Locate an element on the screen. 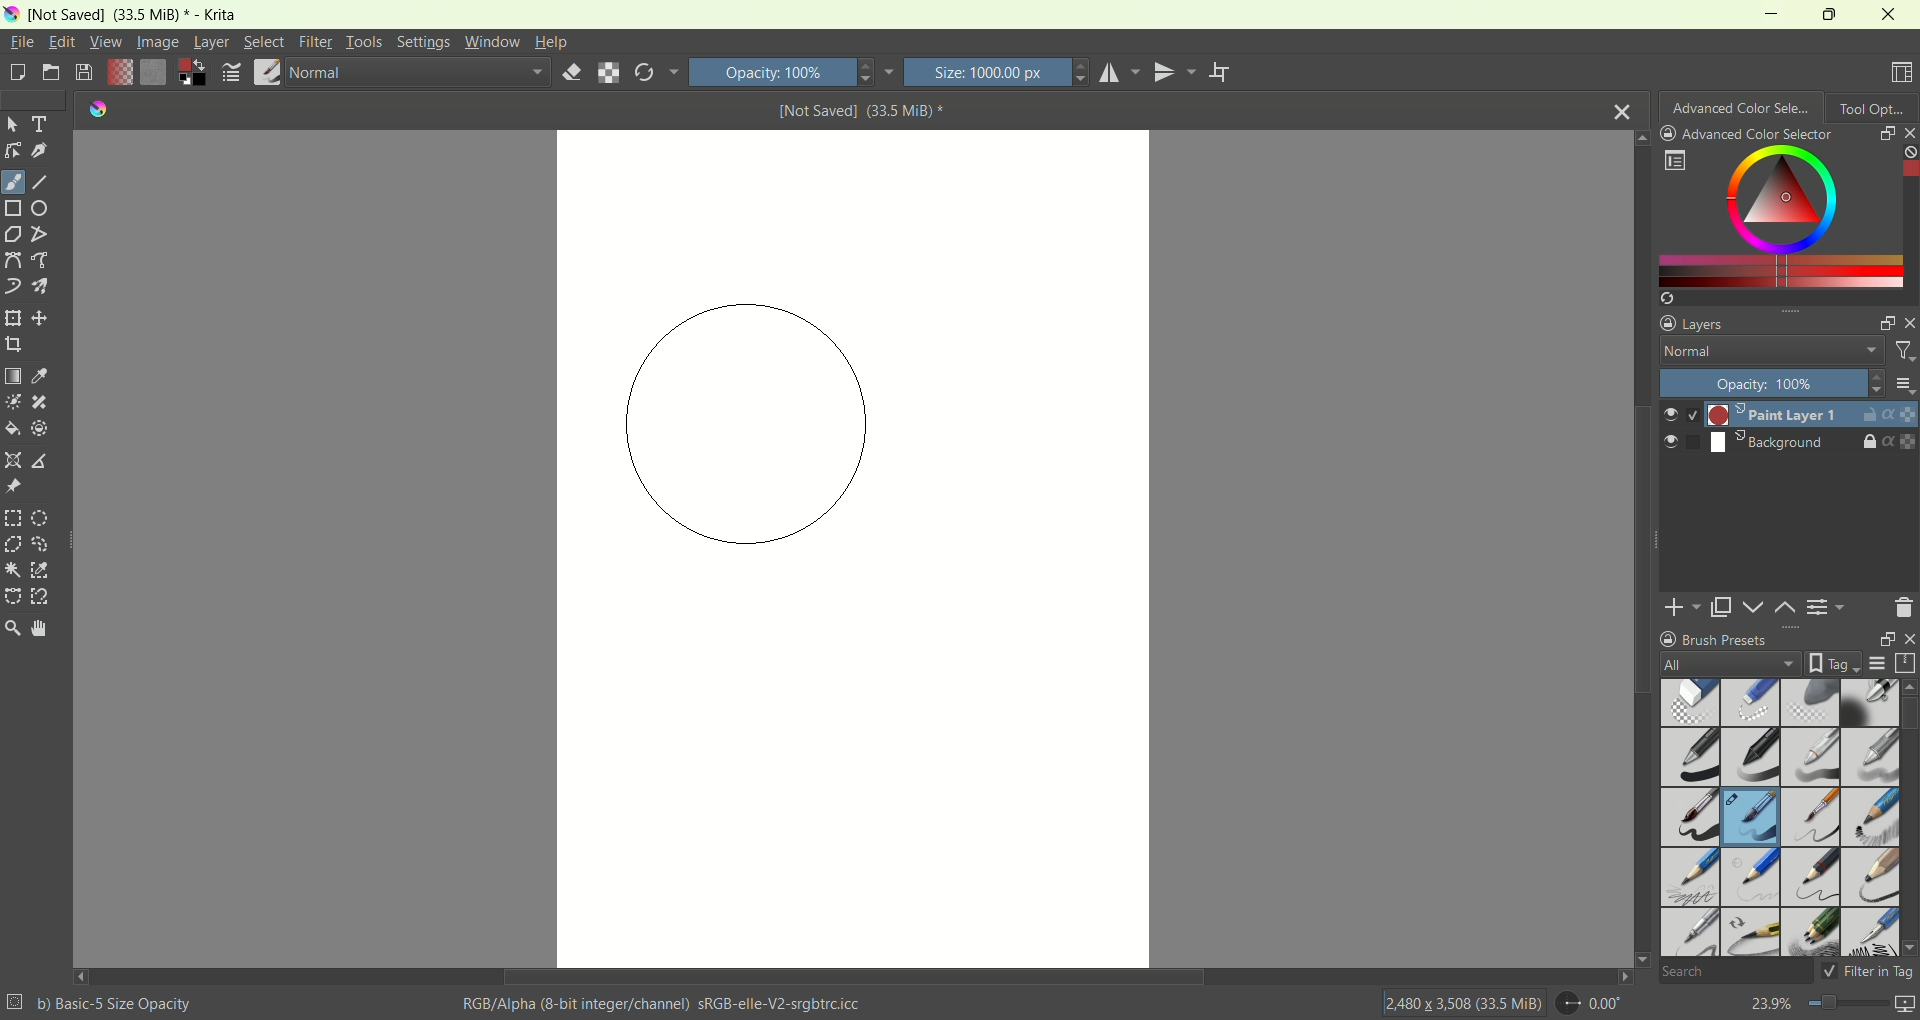 The image size is (1920, 1020). filter is located at coordinates (317, 42).